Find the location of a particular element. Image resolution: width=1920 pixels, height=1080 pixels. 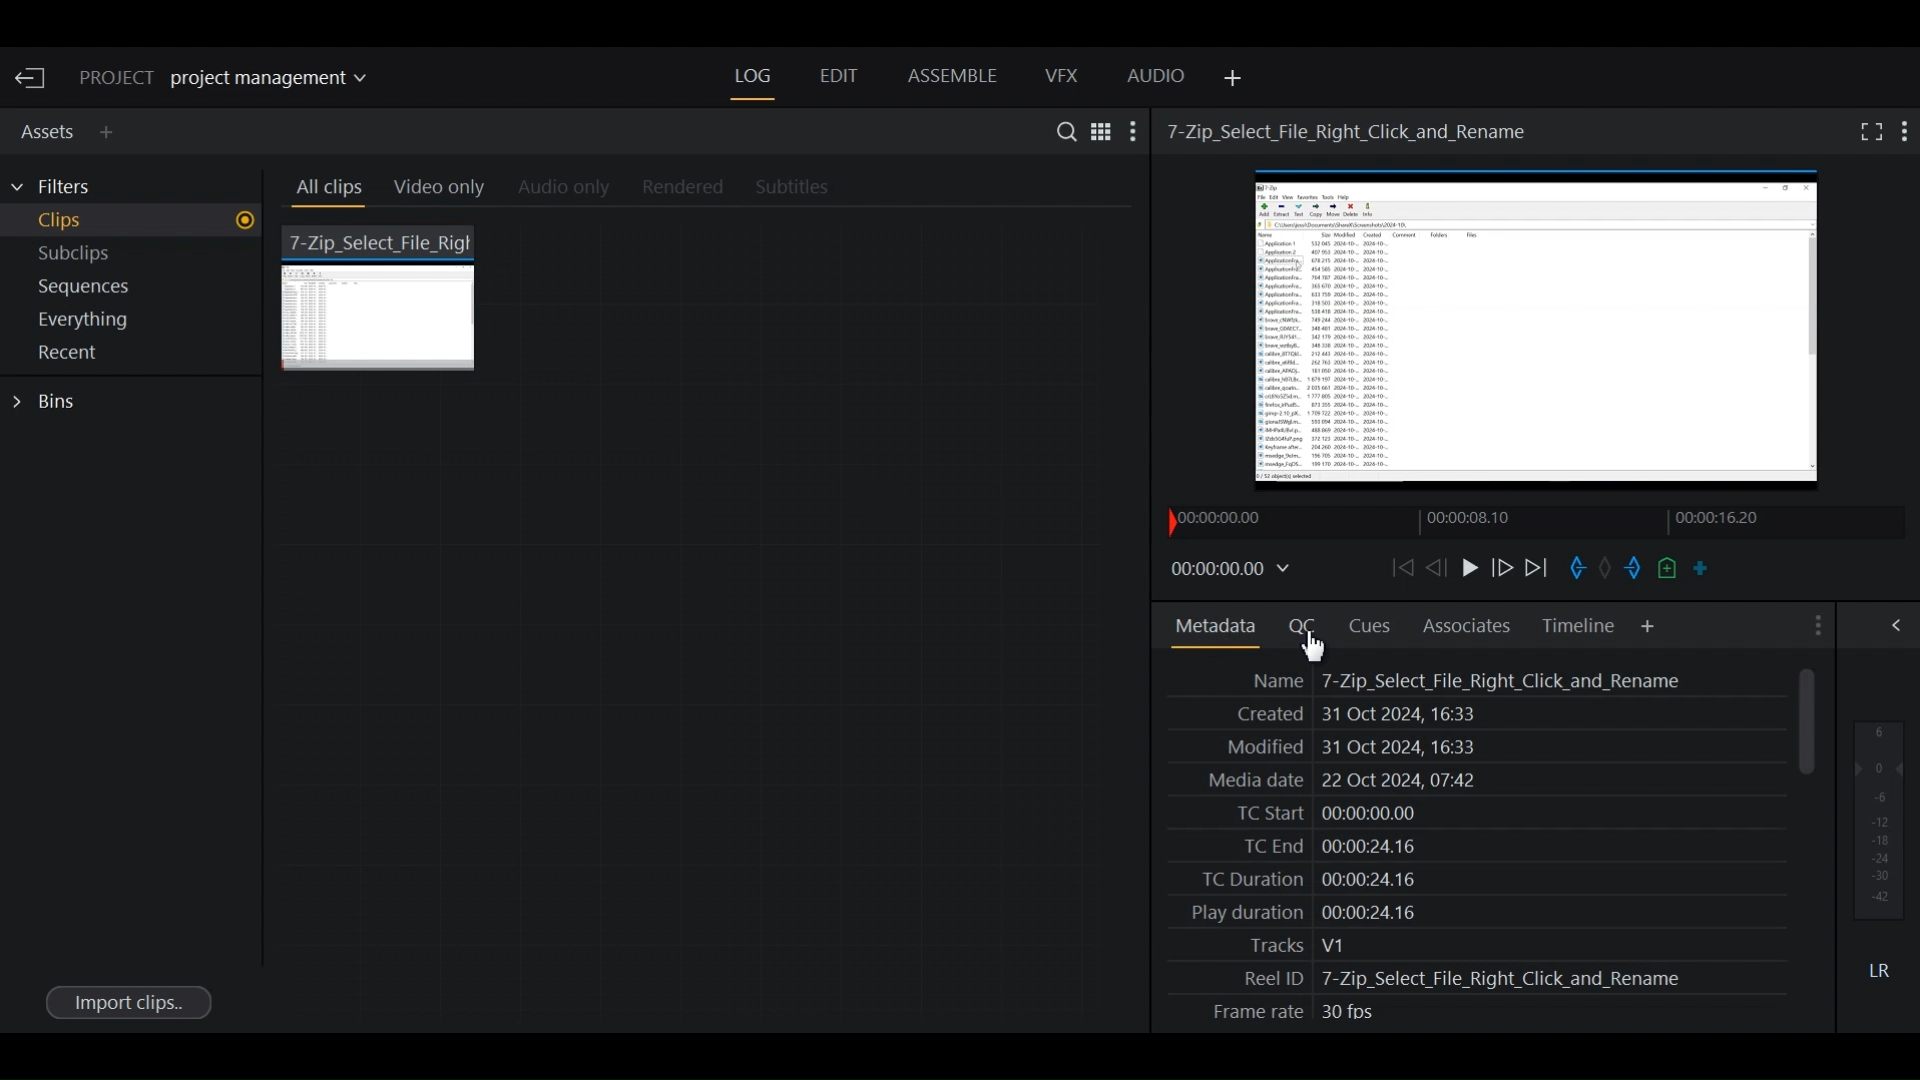

Log is located at coordinates (753, 77).